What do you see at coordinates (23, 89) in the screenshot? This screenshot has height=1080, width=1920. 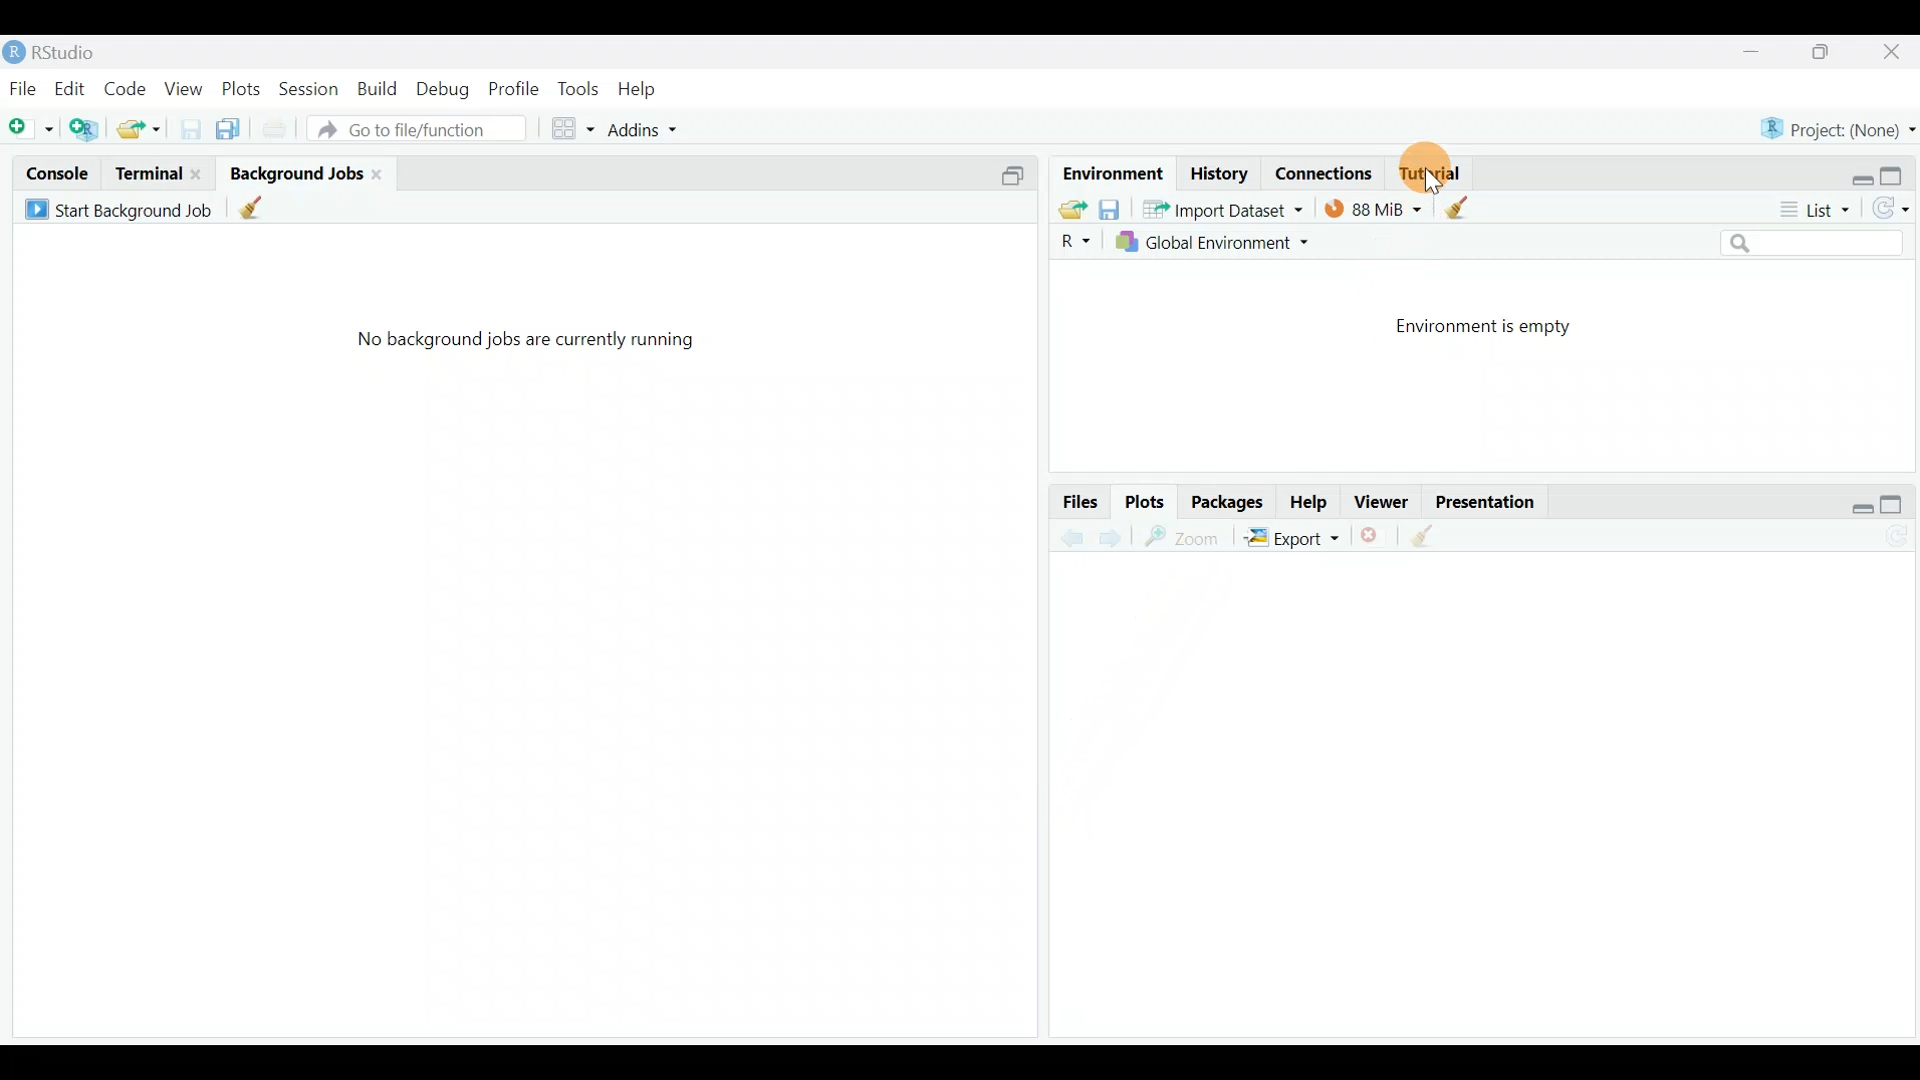 I see `File` at bounding box center [23, 89].